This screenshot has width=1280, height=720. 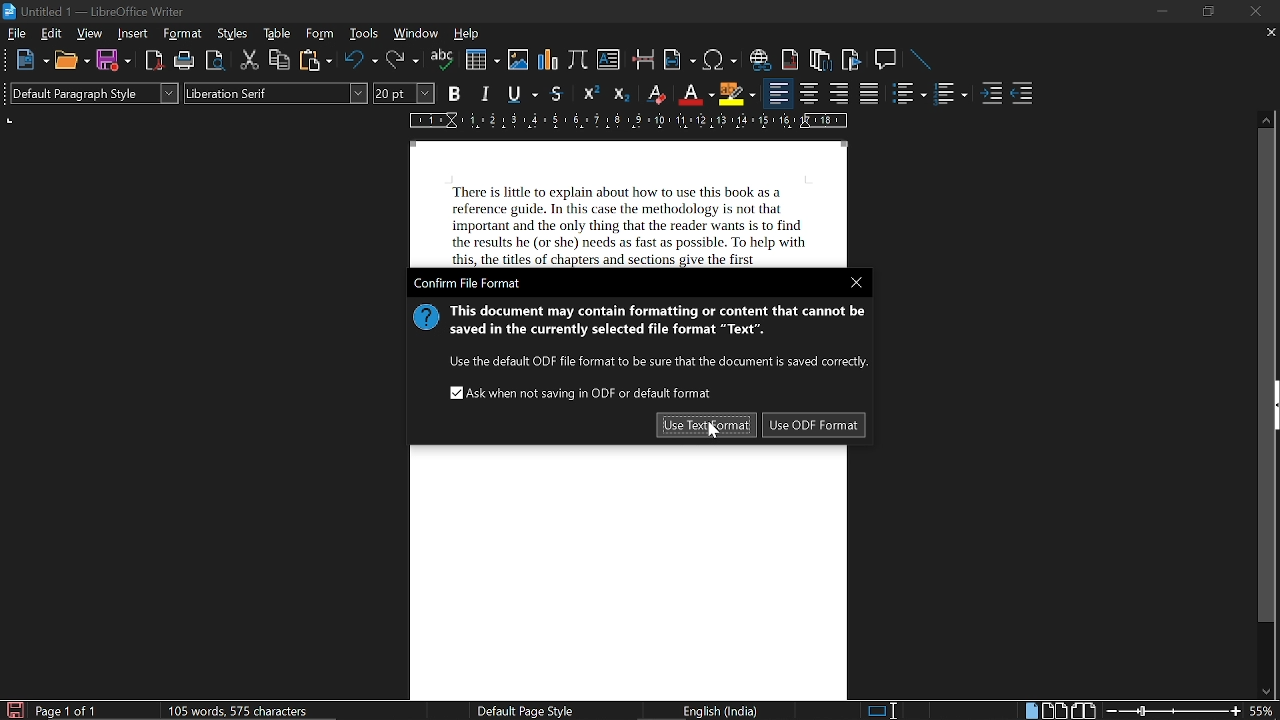 I want to click on selection method, so click(x=881, y=711).